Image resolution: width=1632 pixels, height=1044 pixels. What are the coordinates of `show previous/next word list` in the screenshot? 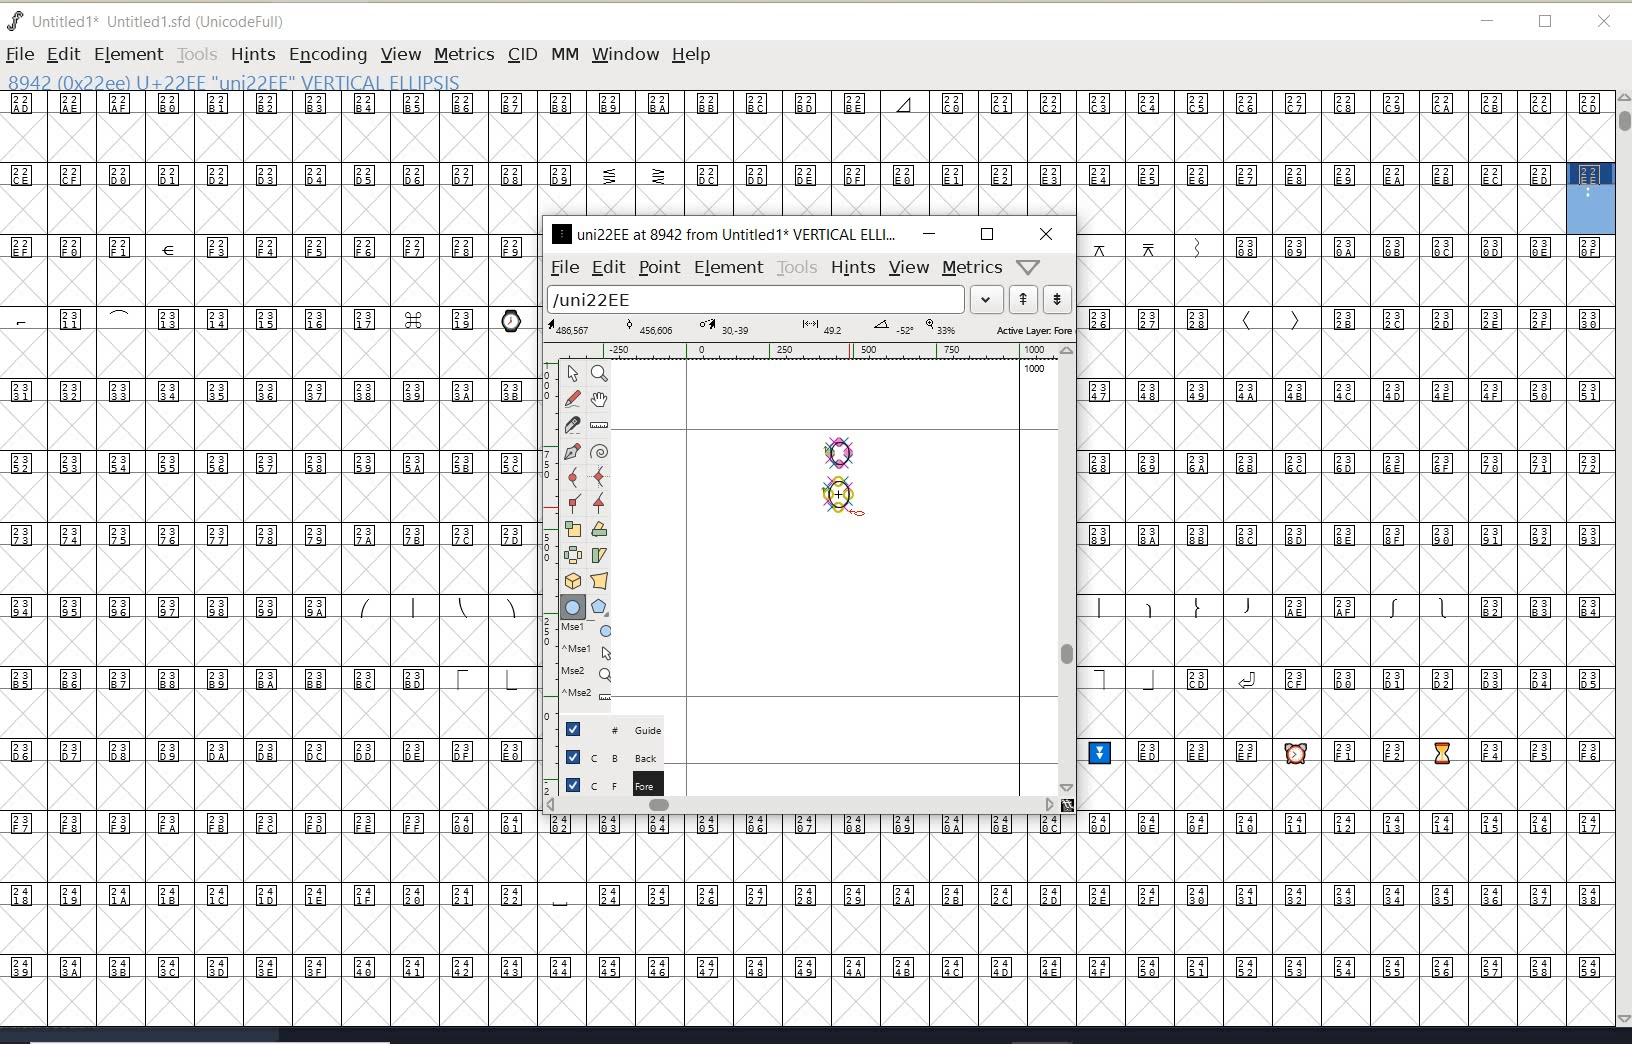 It's located at (1042, 301).